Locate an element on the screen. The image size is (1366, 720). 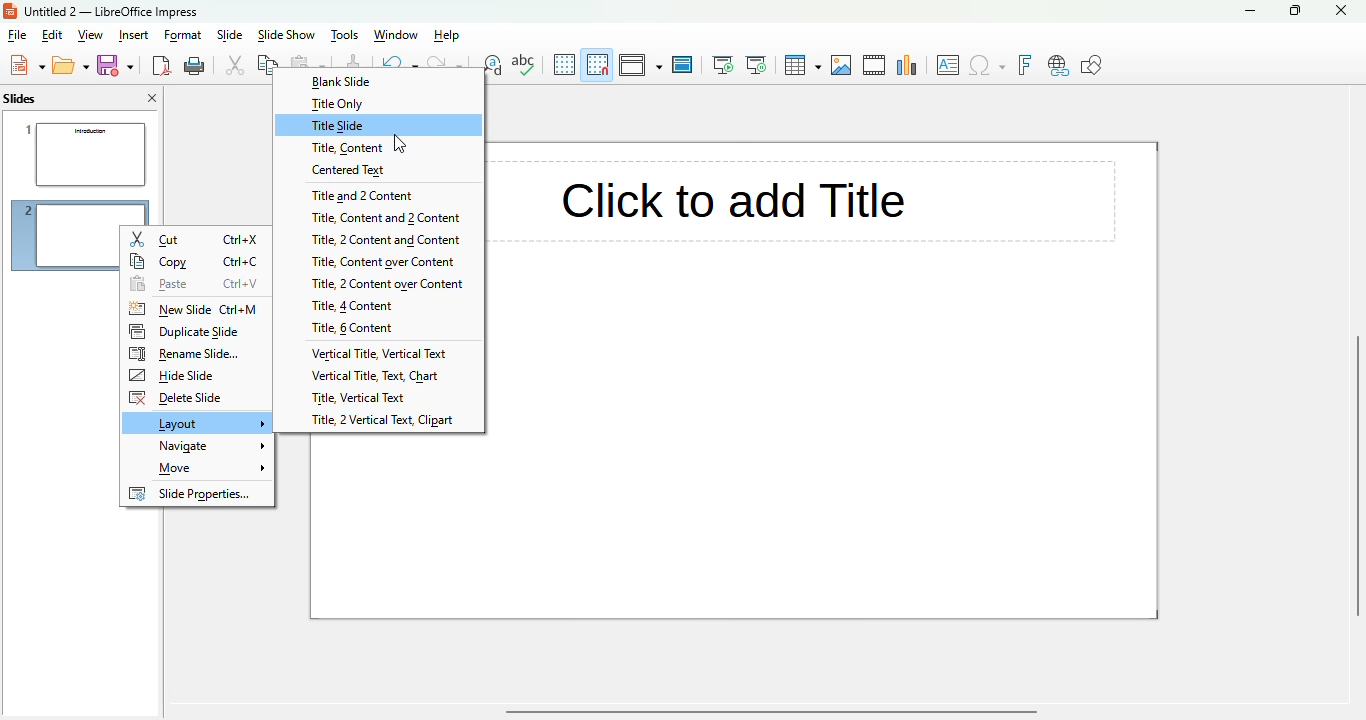
start from current slide is located at coordinates (756, 65).